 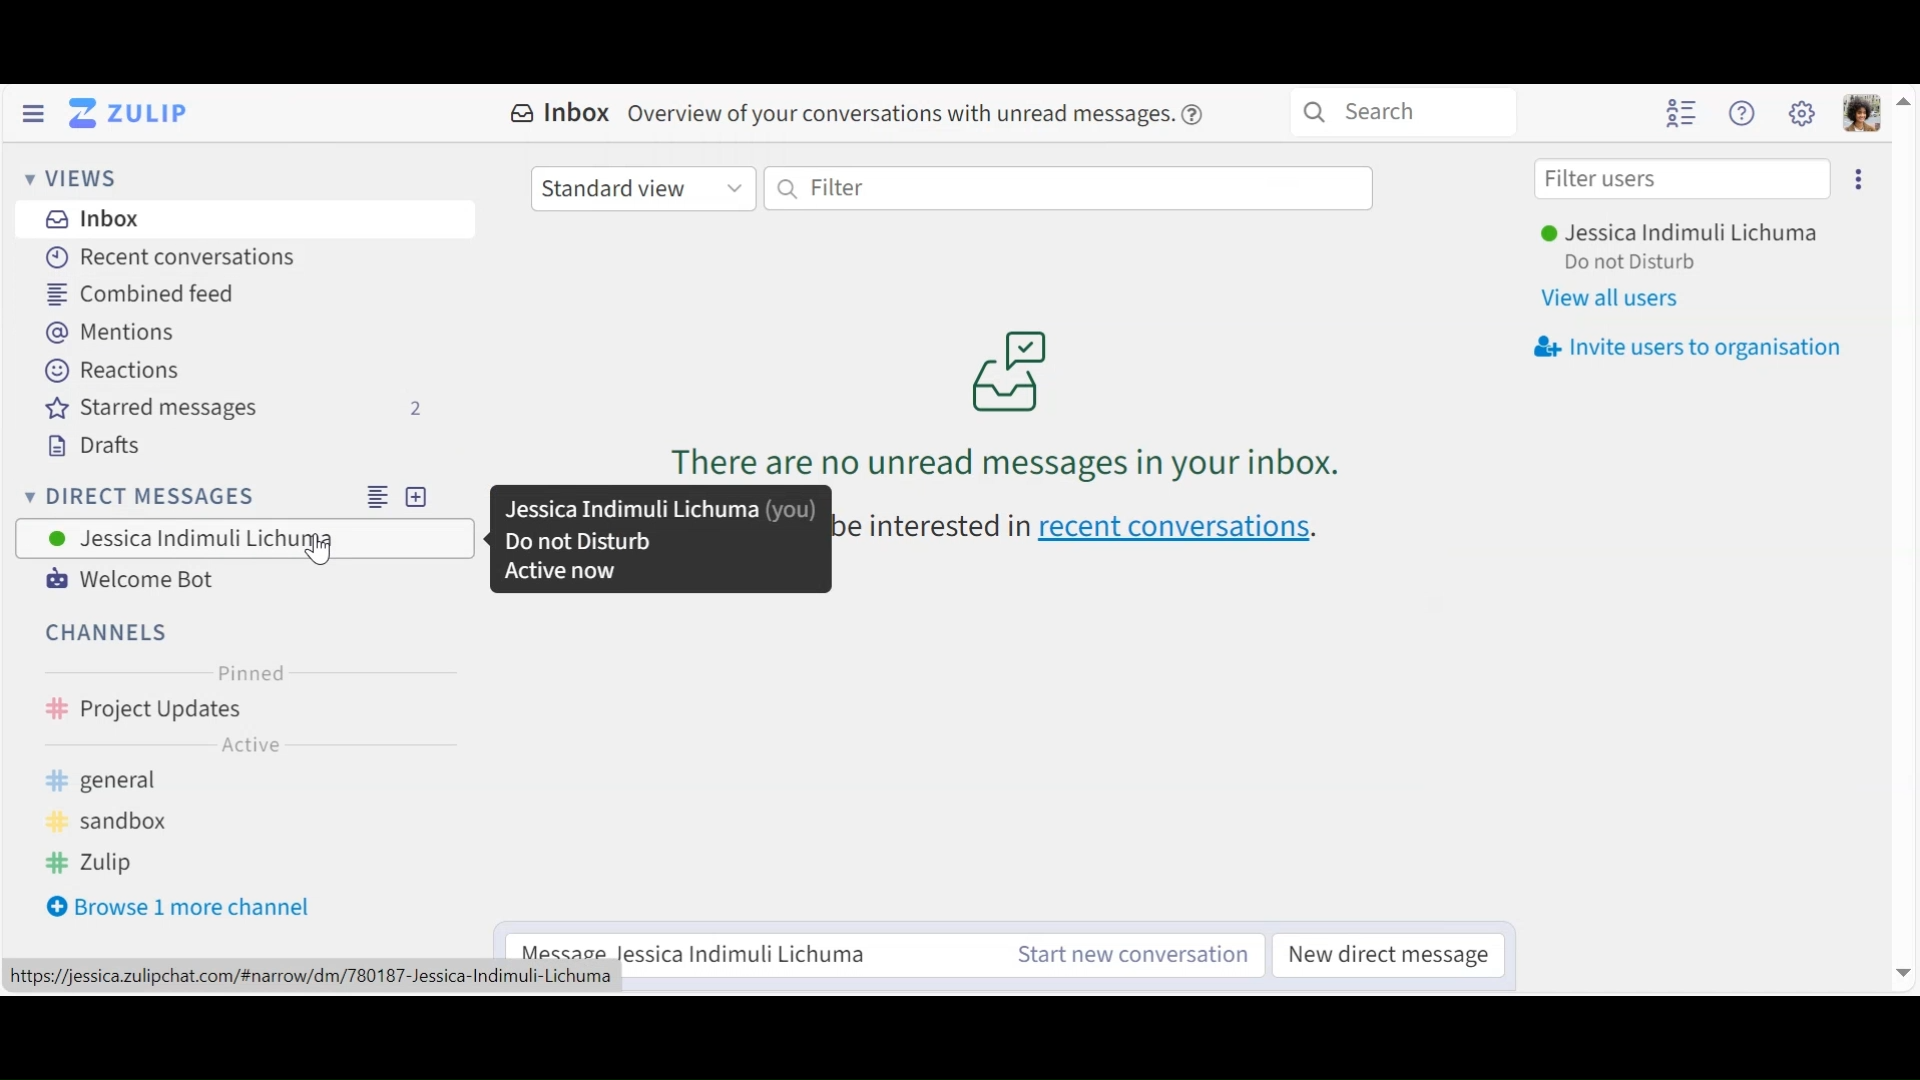 What do you see at coordinates (71, 180) in the screenshot?
I see `Views` at bounding box center [71, 180].